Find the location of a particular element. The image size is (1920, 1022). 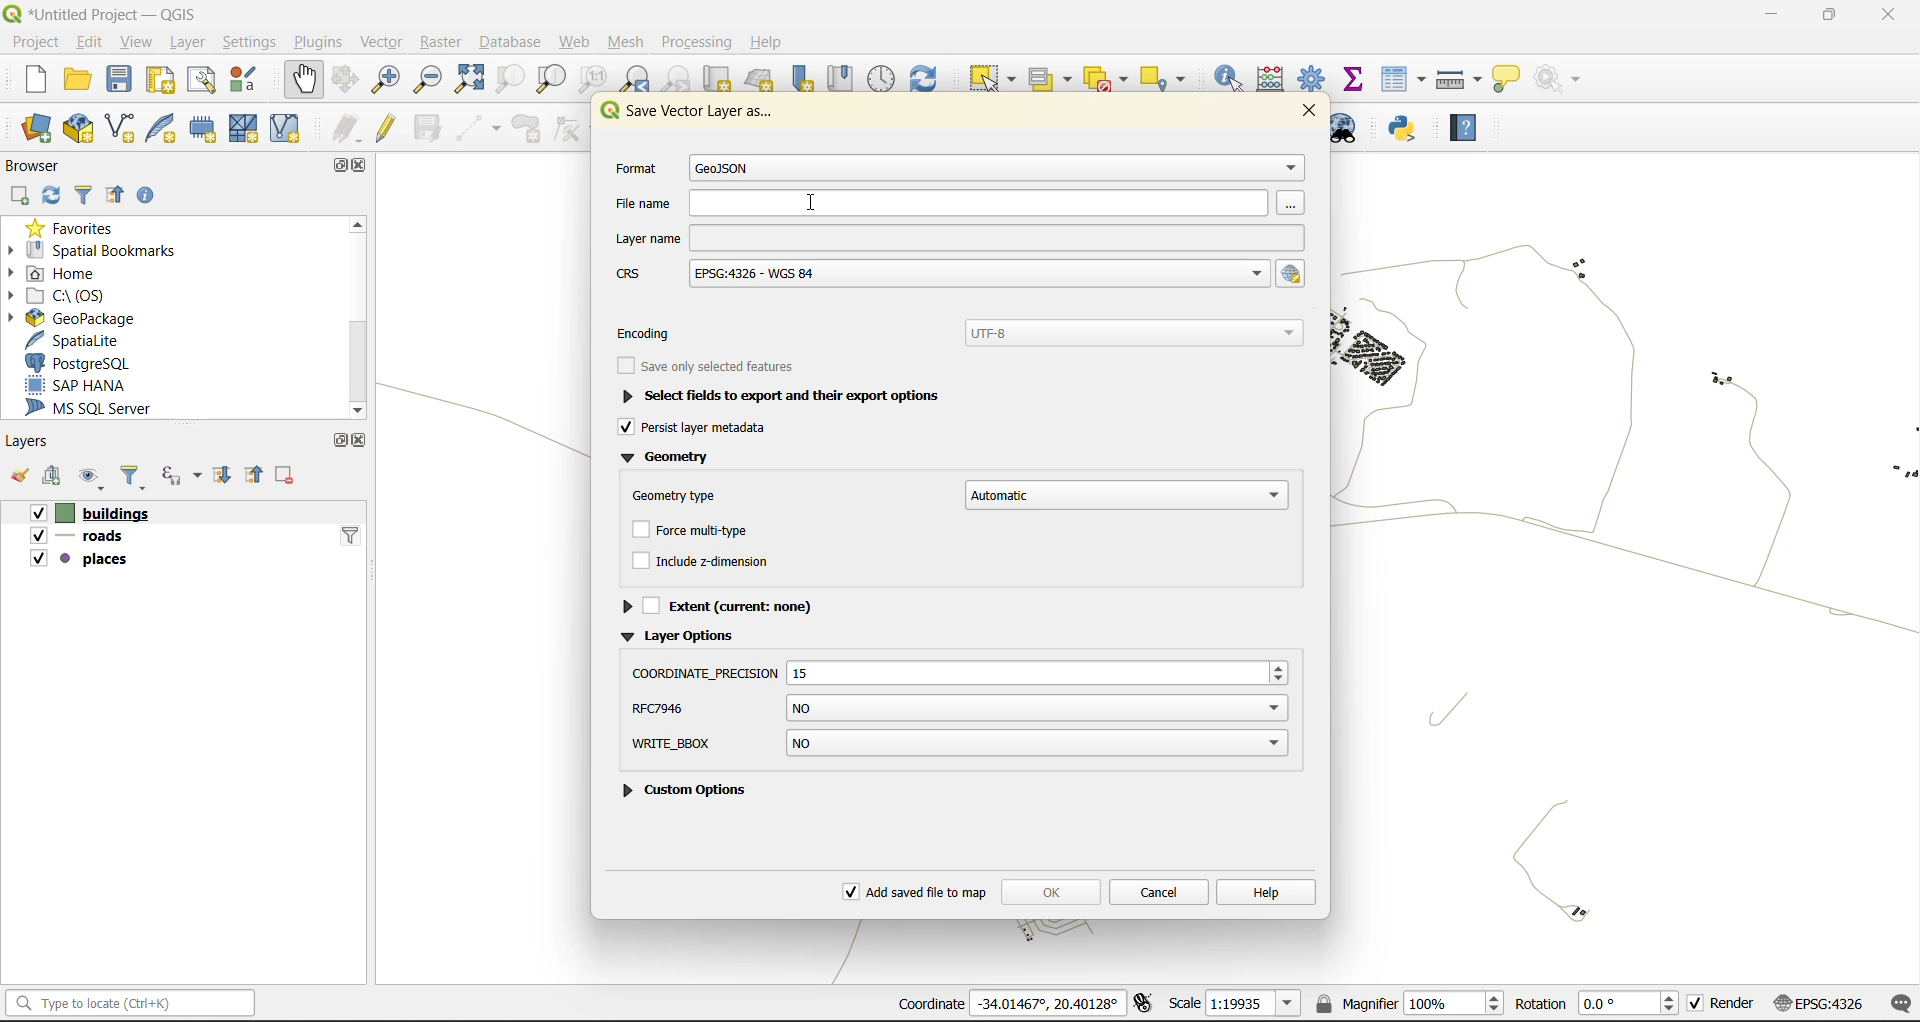

close is located at coordinates (366, 168).